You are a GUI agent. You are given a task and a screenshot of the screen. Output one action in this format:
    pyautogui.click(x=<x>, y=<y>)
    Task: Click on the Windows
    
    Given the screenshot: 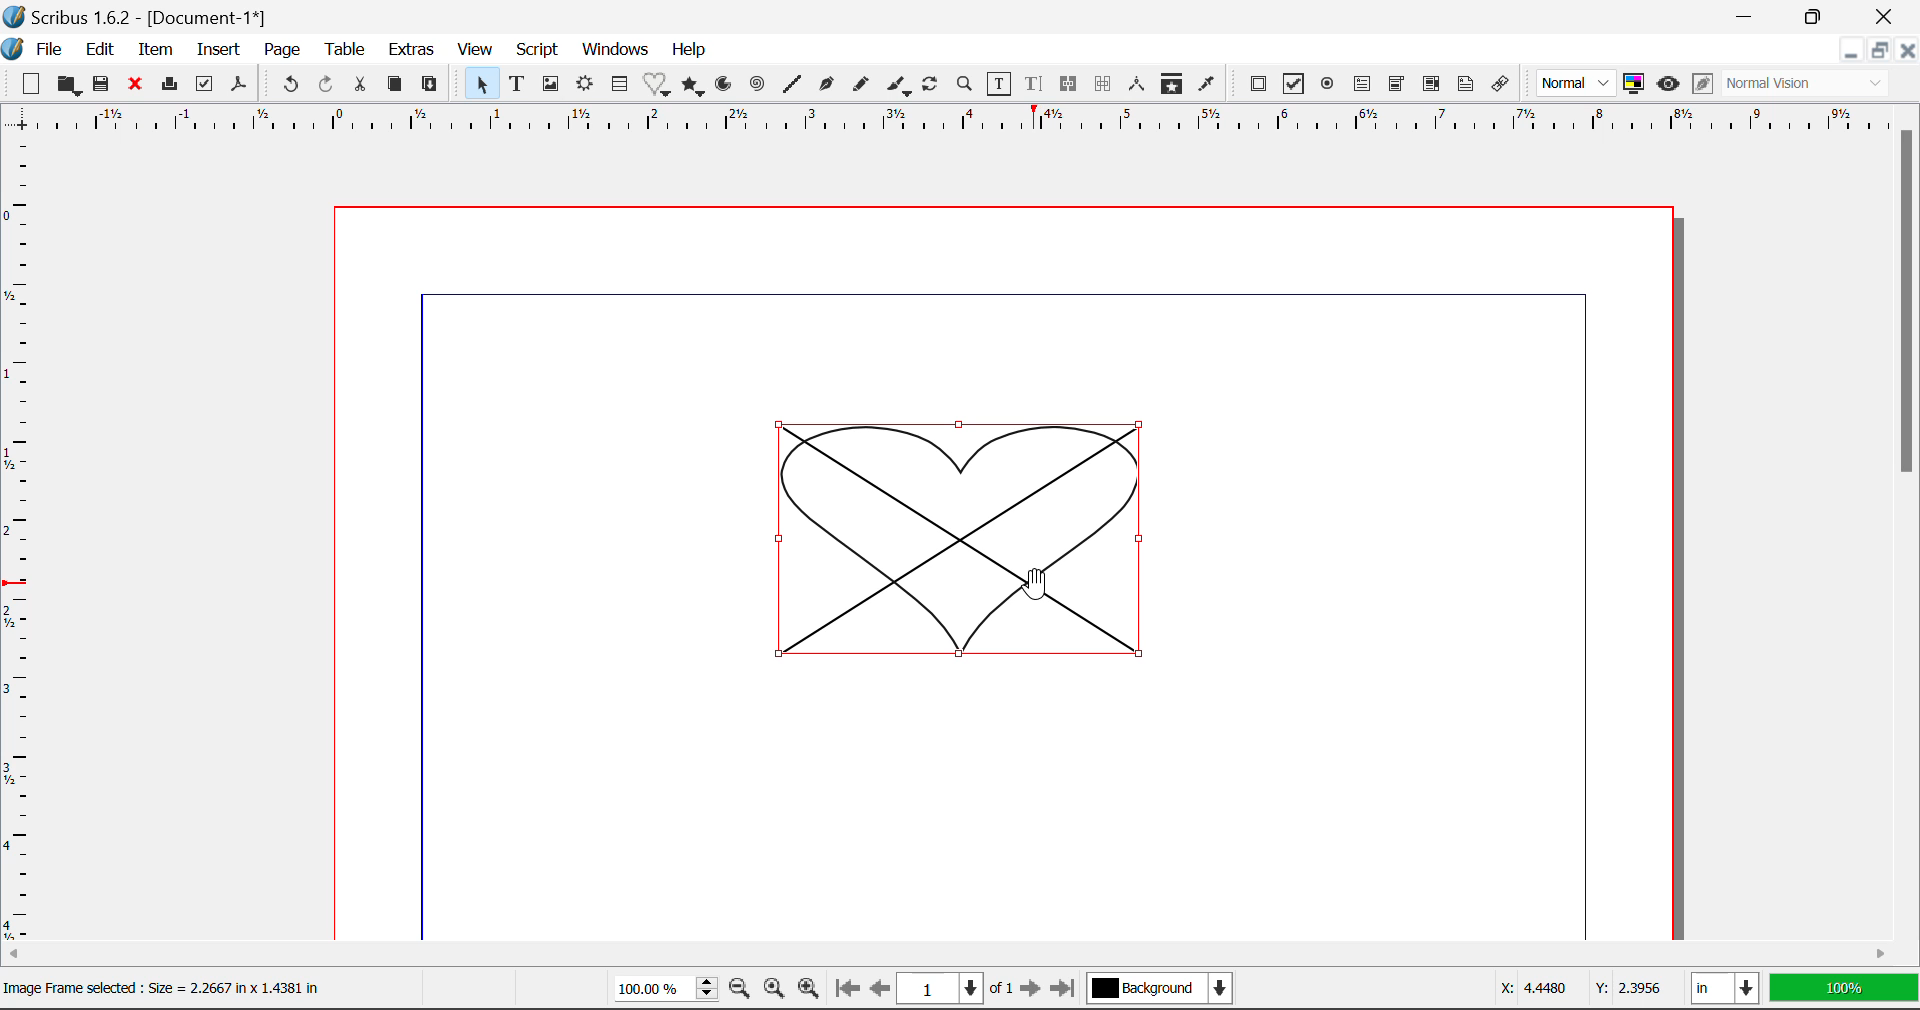 What is the action you would take?
    pyautogui.click(x=616, y=50)
    